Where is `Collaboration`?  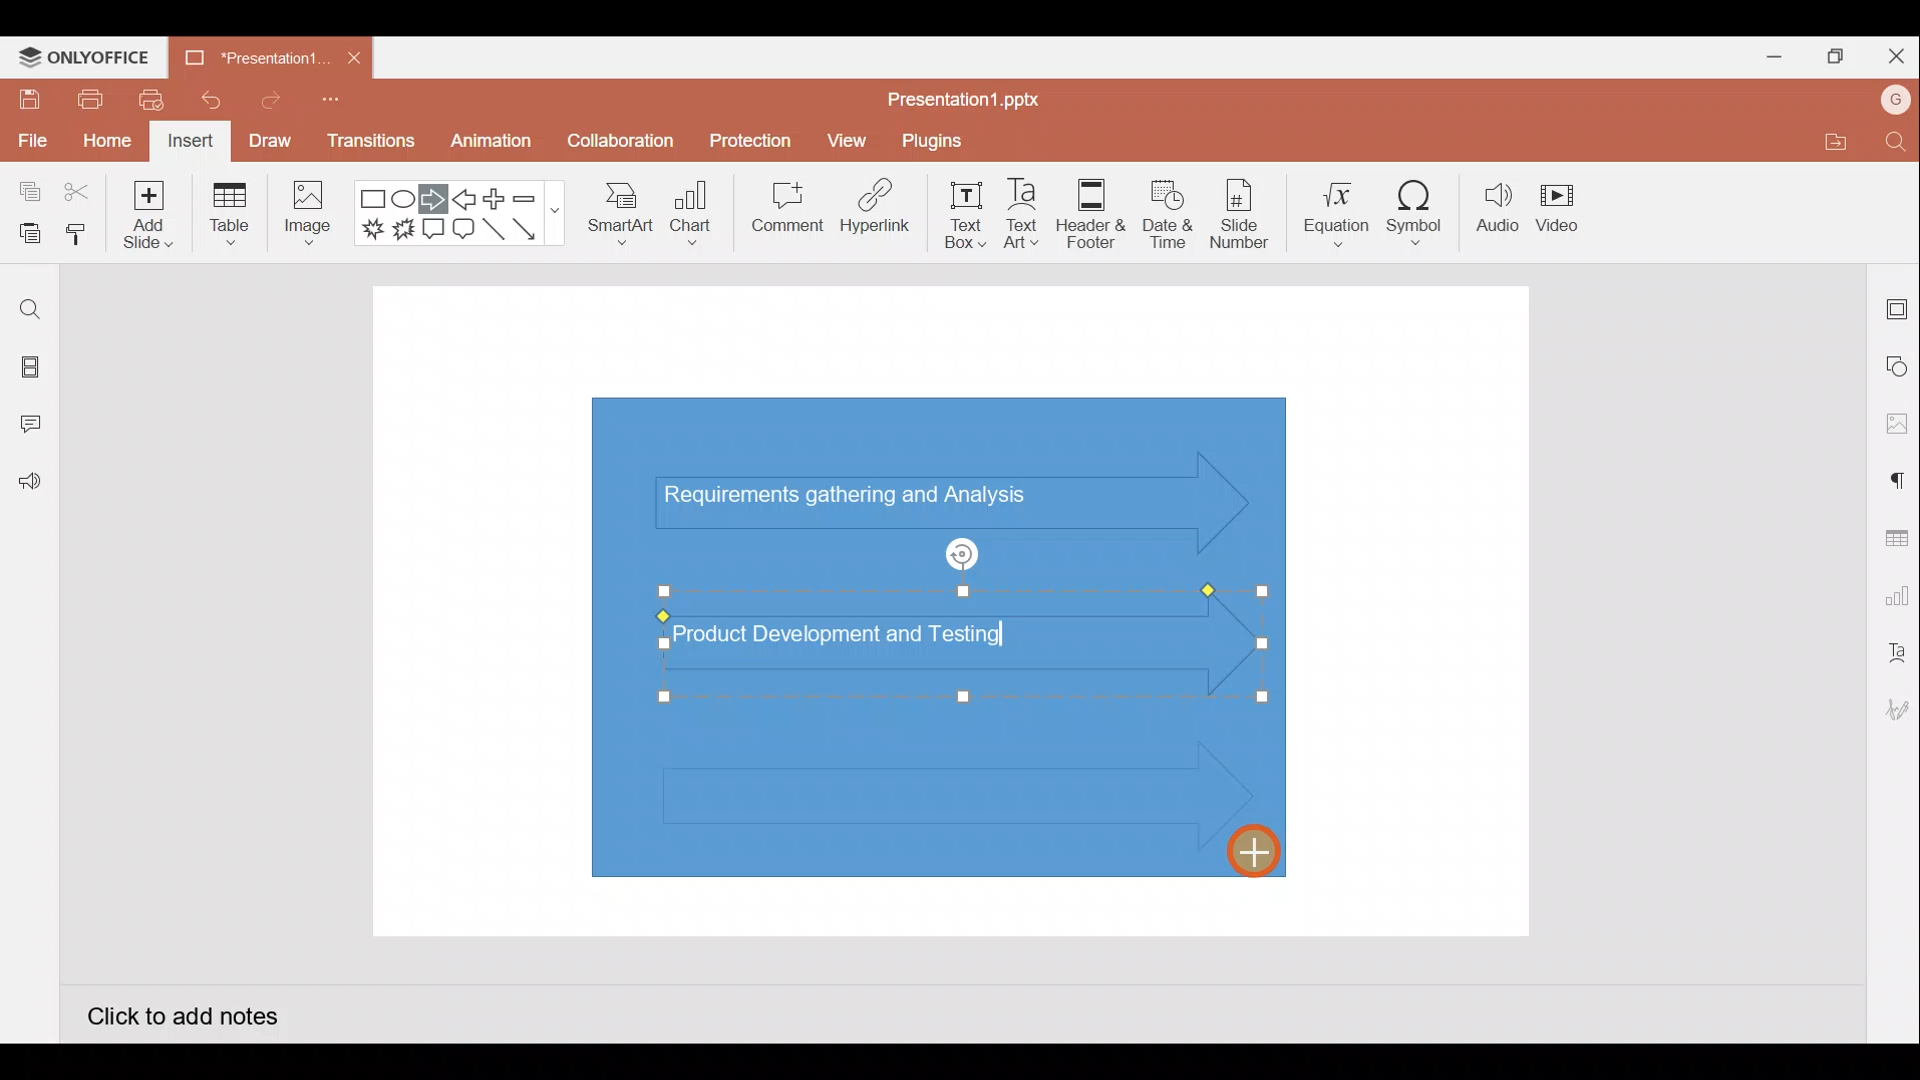
Collaboration is located at coordinates (618, 149).